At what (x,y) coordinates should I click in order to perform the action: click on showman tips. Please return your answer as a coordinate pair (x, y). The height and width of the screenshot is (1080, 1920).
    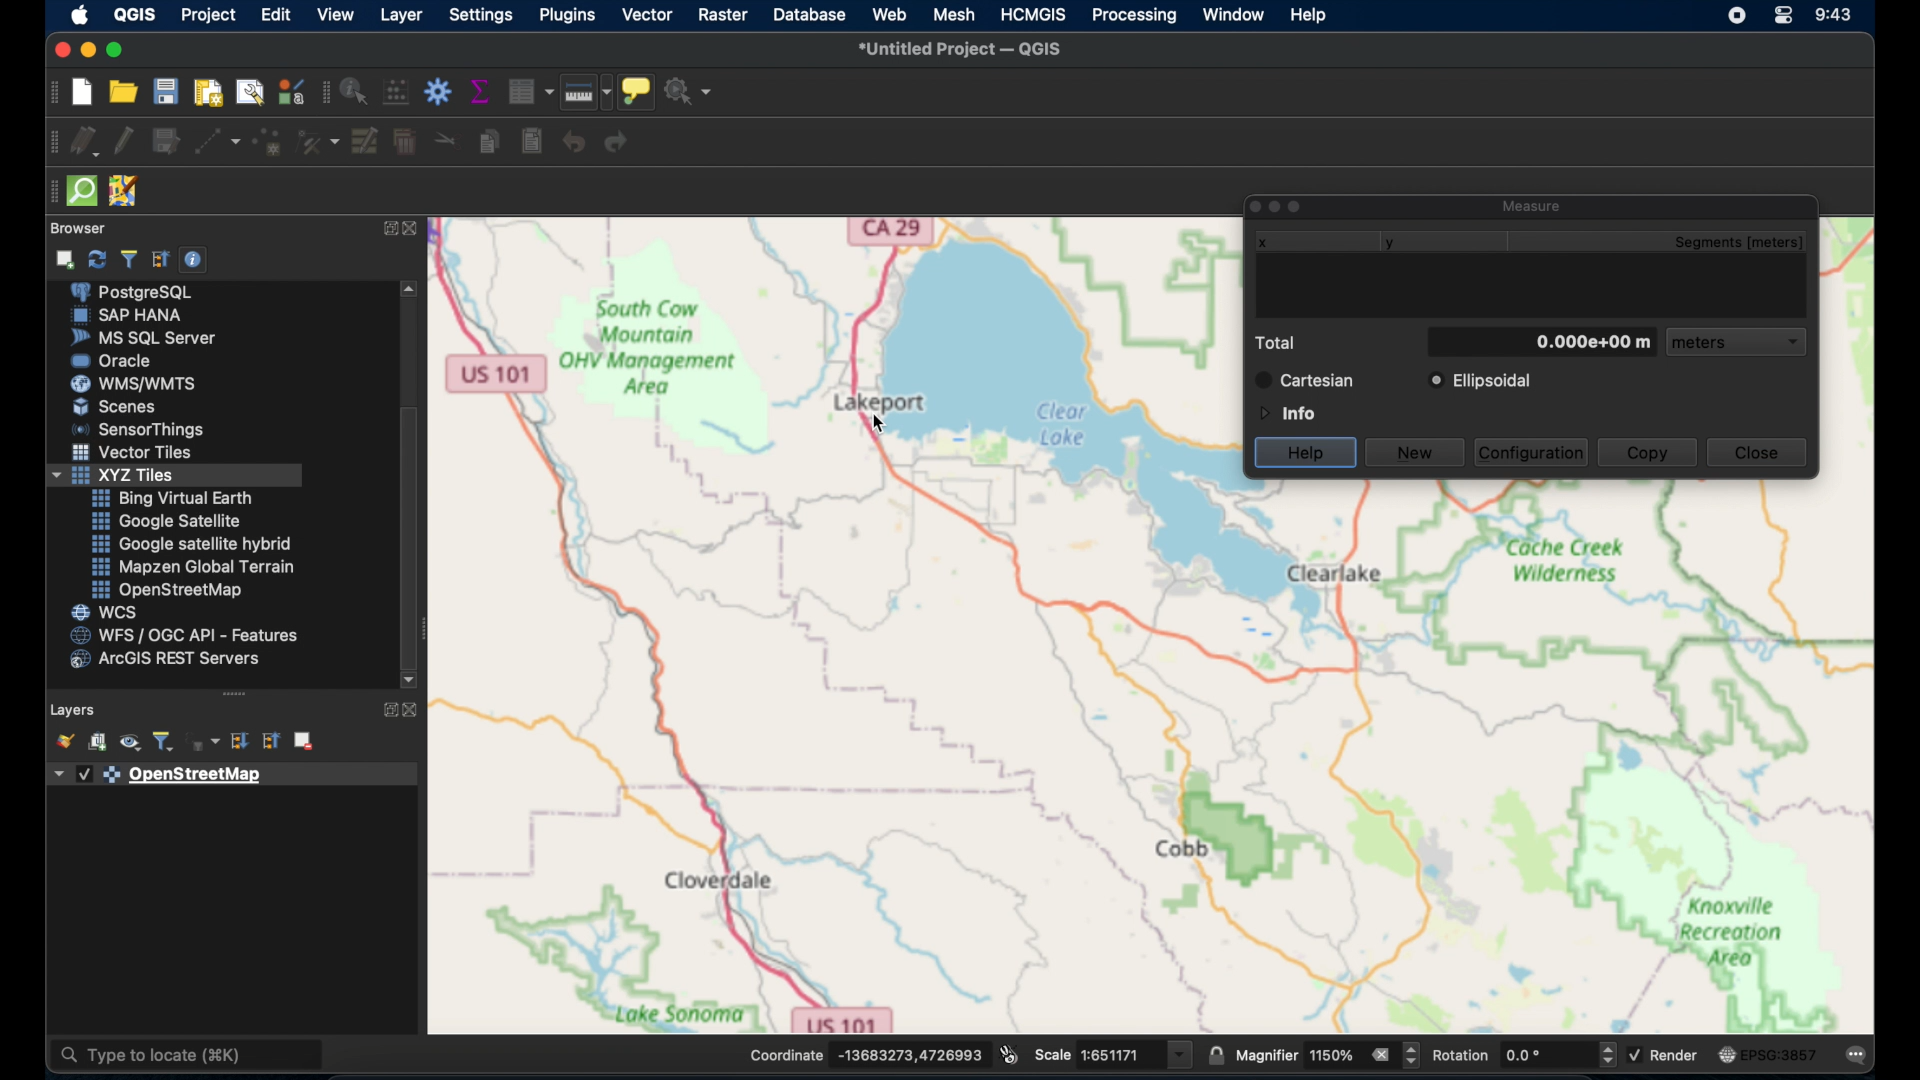
    Looking at the image, I should click on (637, 90).